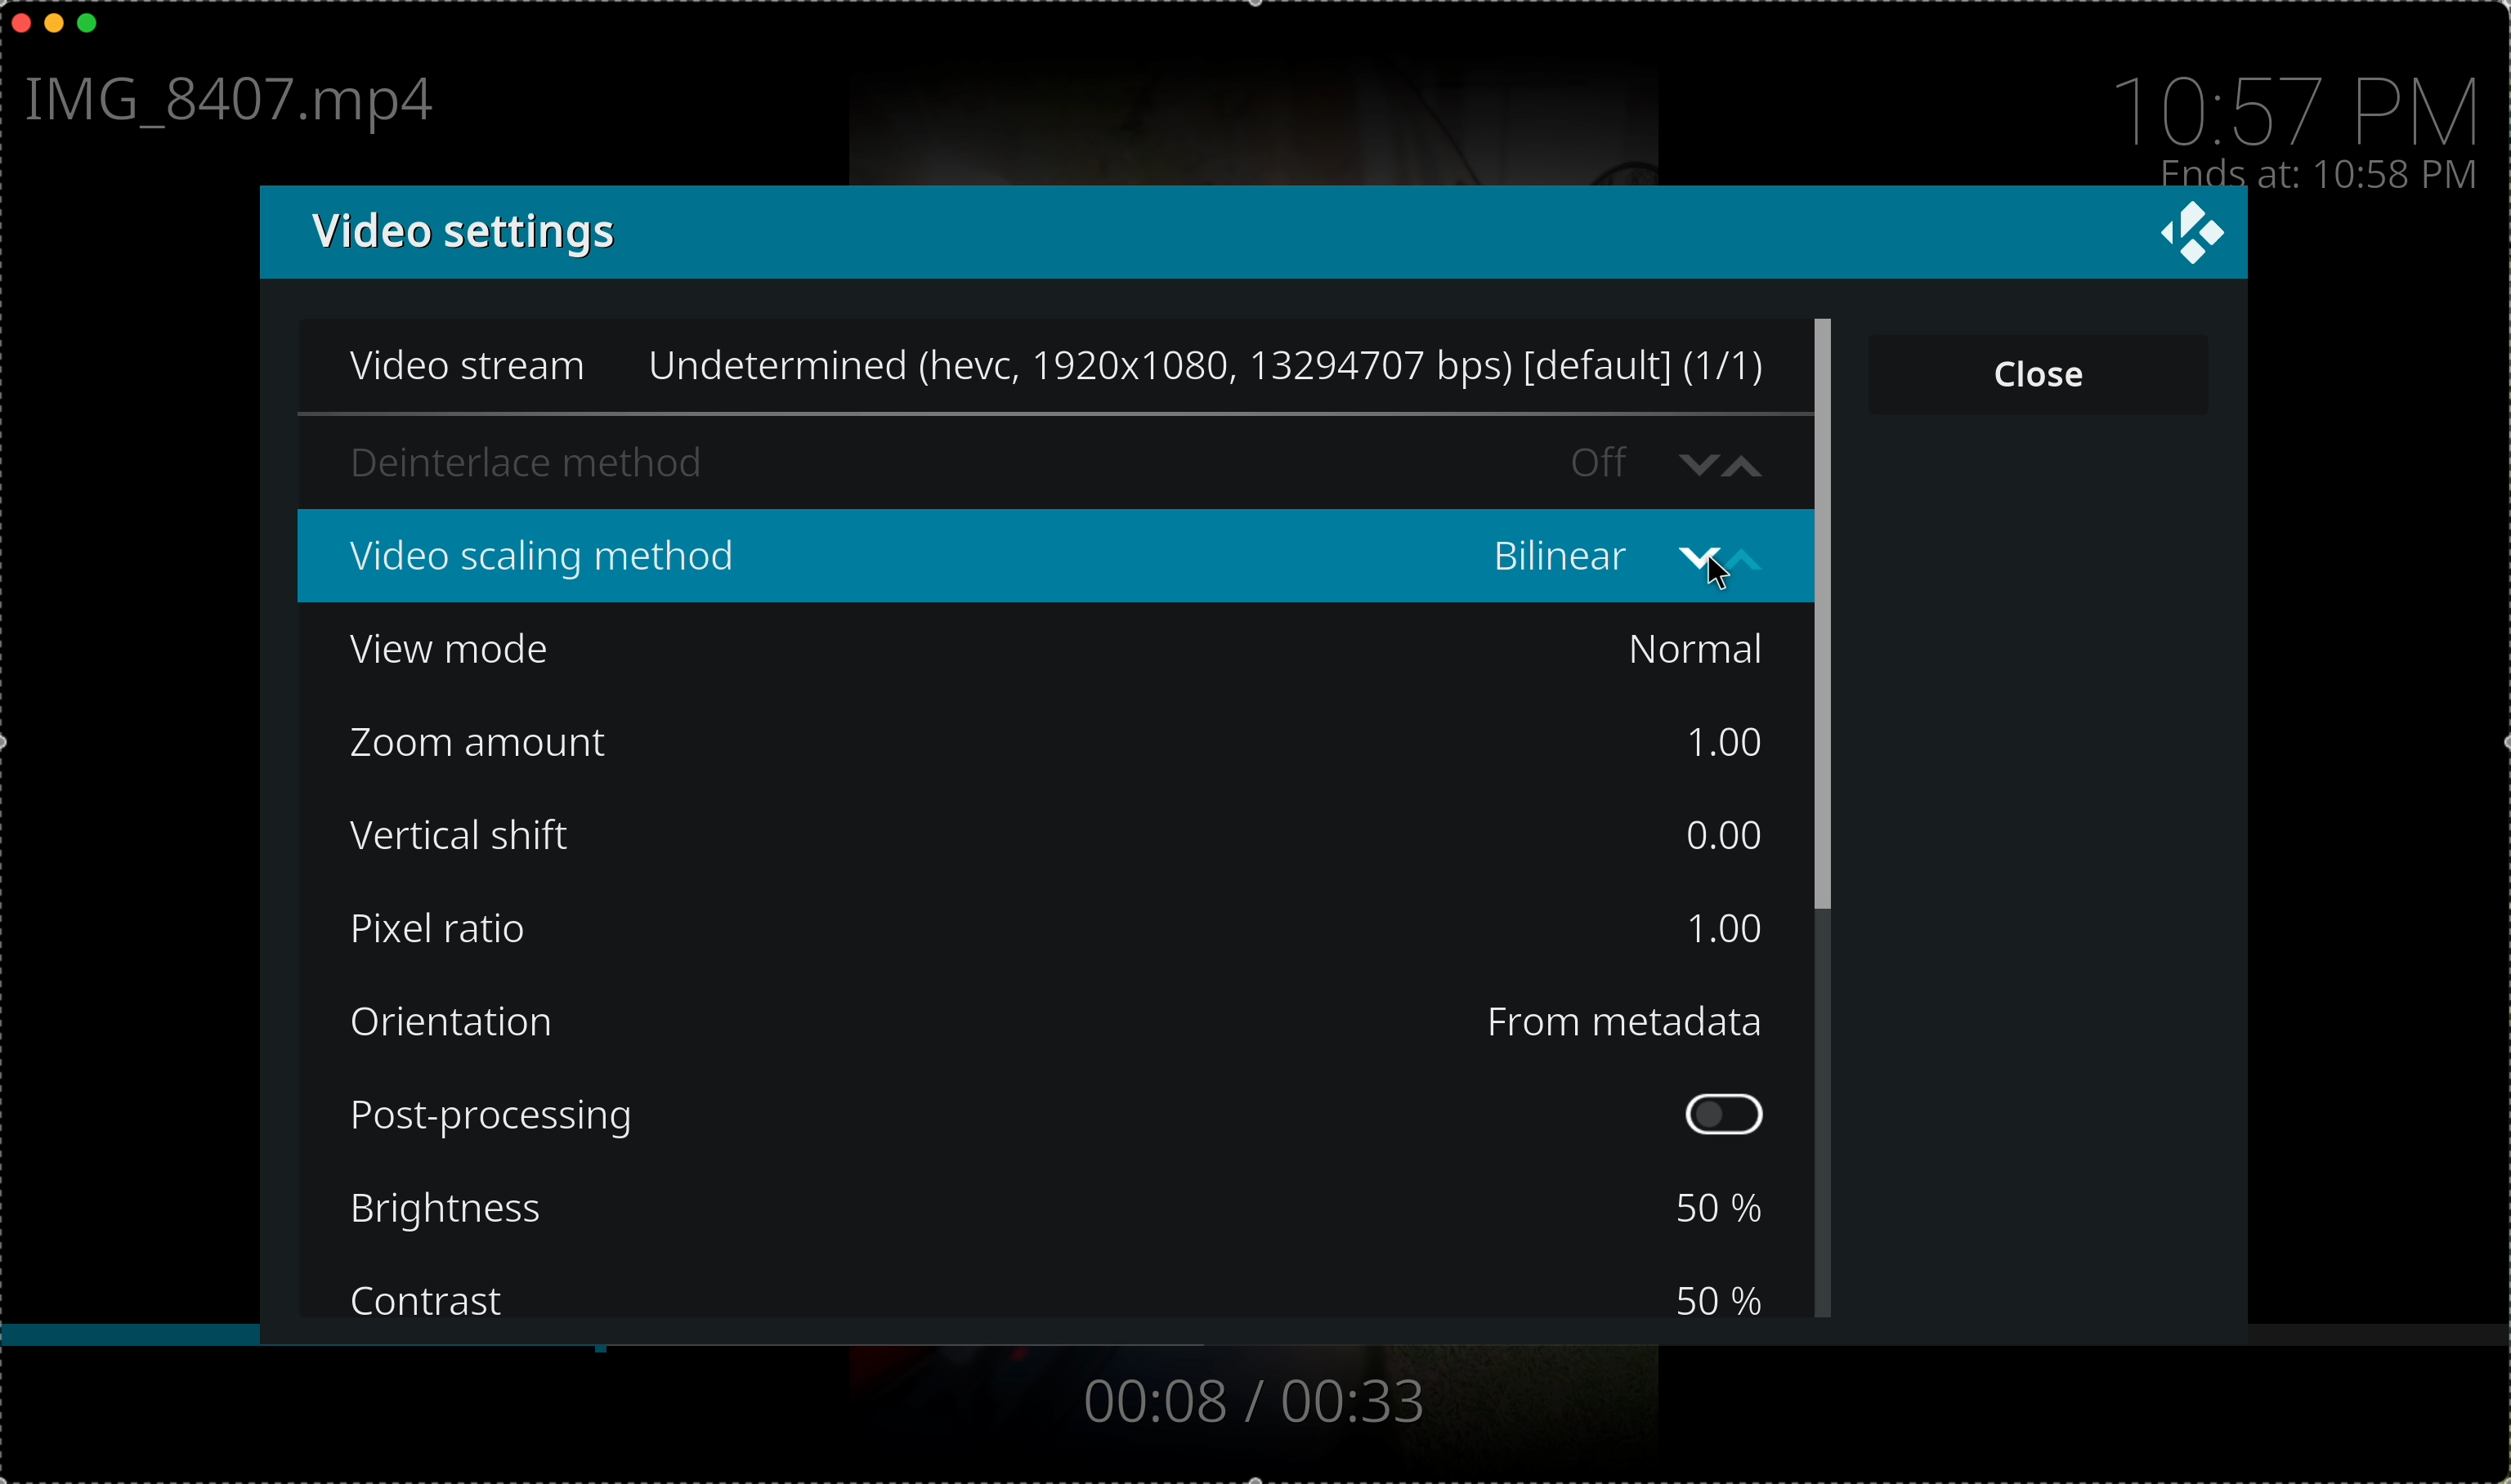 The height and width of the screenshot is (1484, 2511). Describe the element at coordinates (2305, 99) in the screenshot. I see `10:57 PM` at that location.